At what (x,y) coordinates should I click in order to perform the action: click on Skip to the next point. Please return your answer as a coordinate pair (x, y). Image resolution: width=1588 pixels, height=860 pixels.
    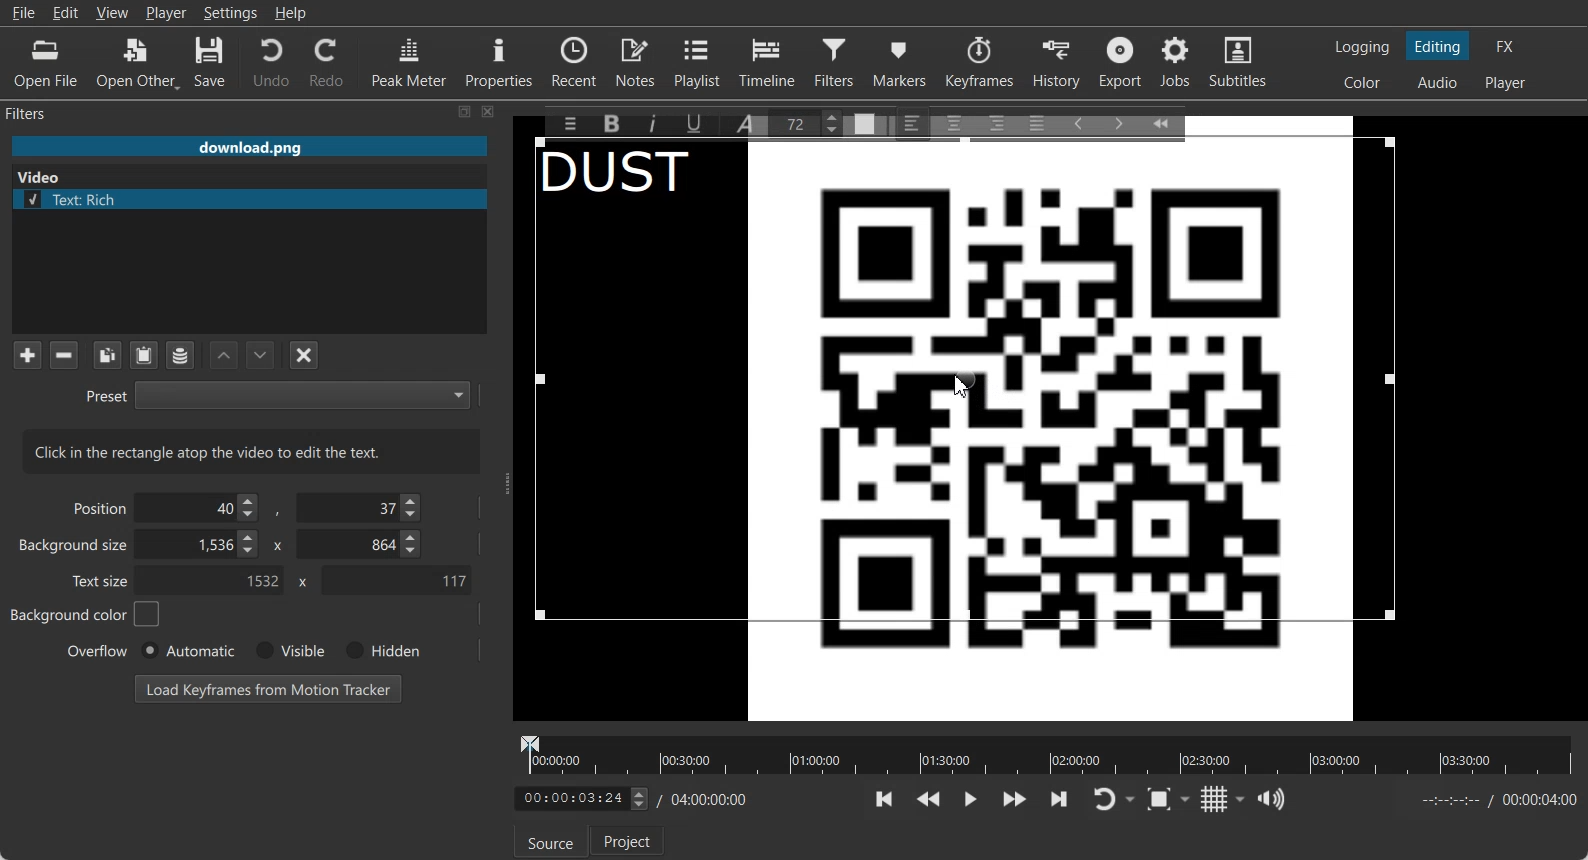
    Looking at the image, I should click on (1058, 798).